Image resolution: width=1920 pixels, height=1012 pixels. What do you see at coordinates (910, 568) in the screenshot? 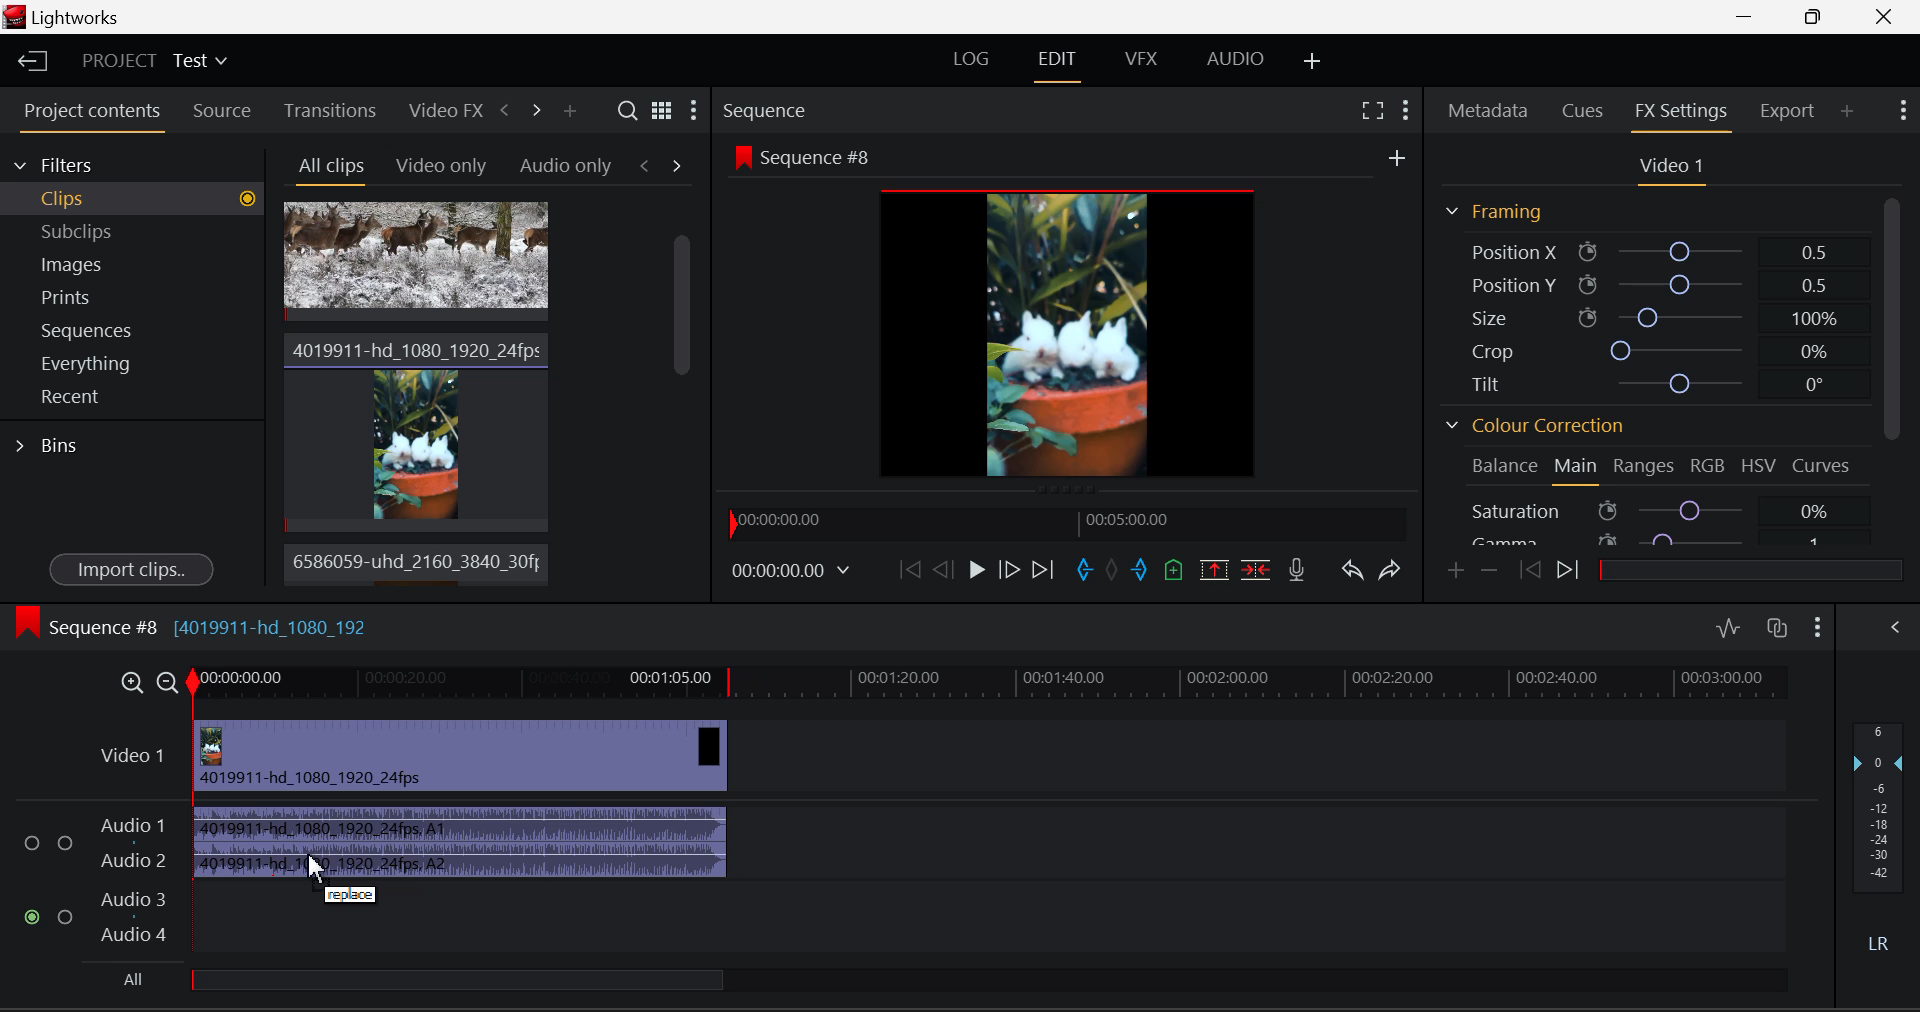
I see `To Start` at bounding box center [910, 568].